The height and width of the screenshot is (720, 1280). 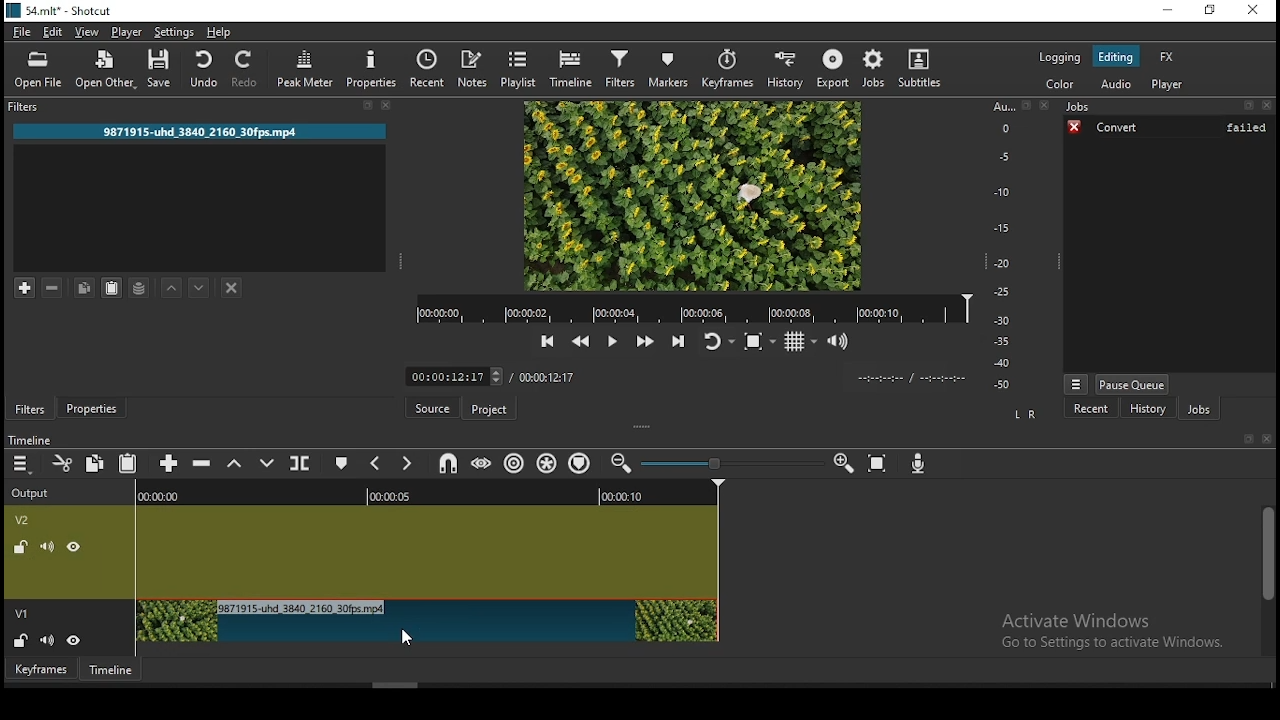 I want to click on timeline, so click(x=429, y=493).